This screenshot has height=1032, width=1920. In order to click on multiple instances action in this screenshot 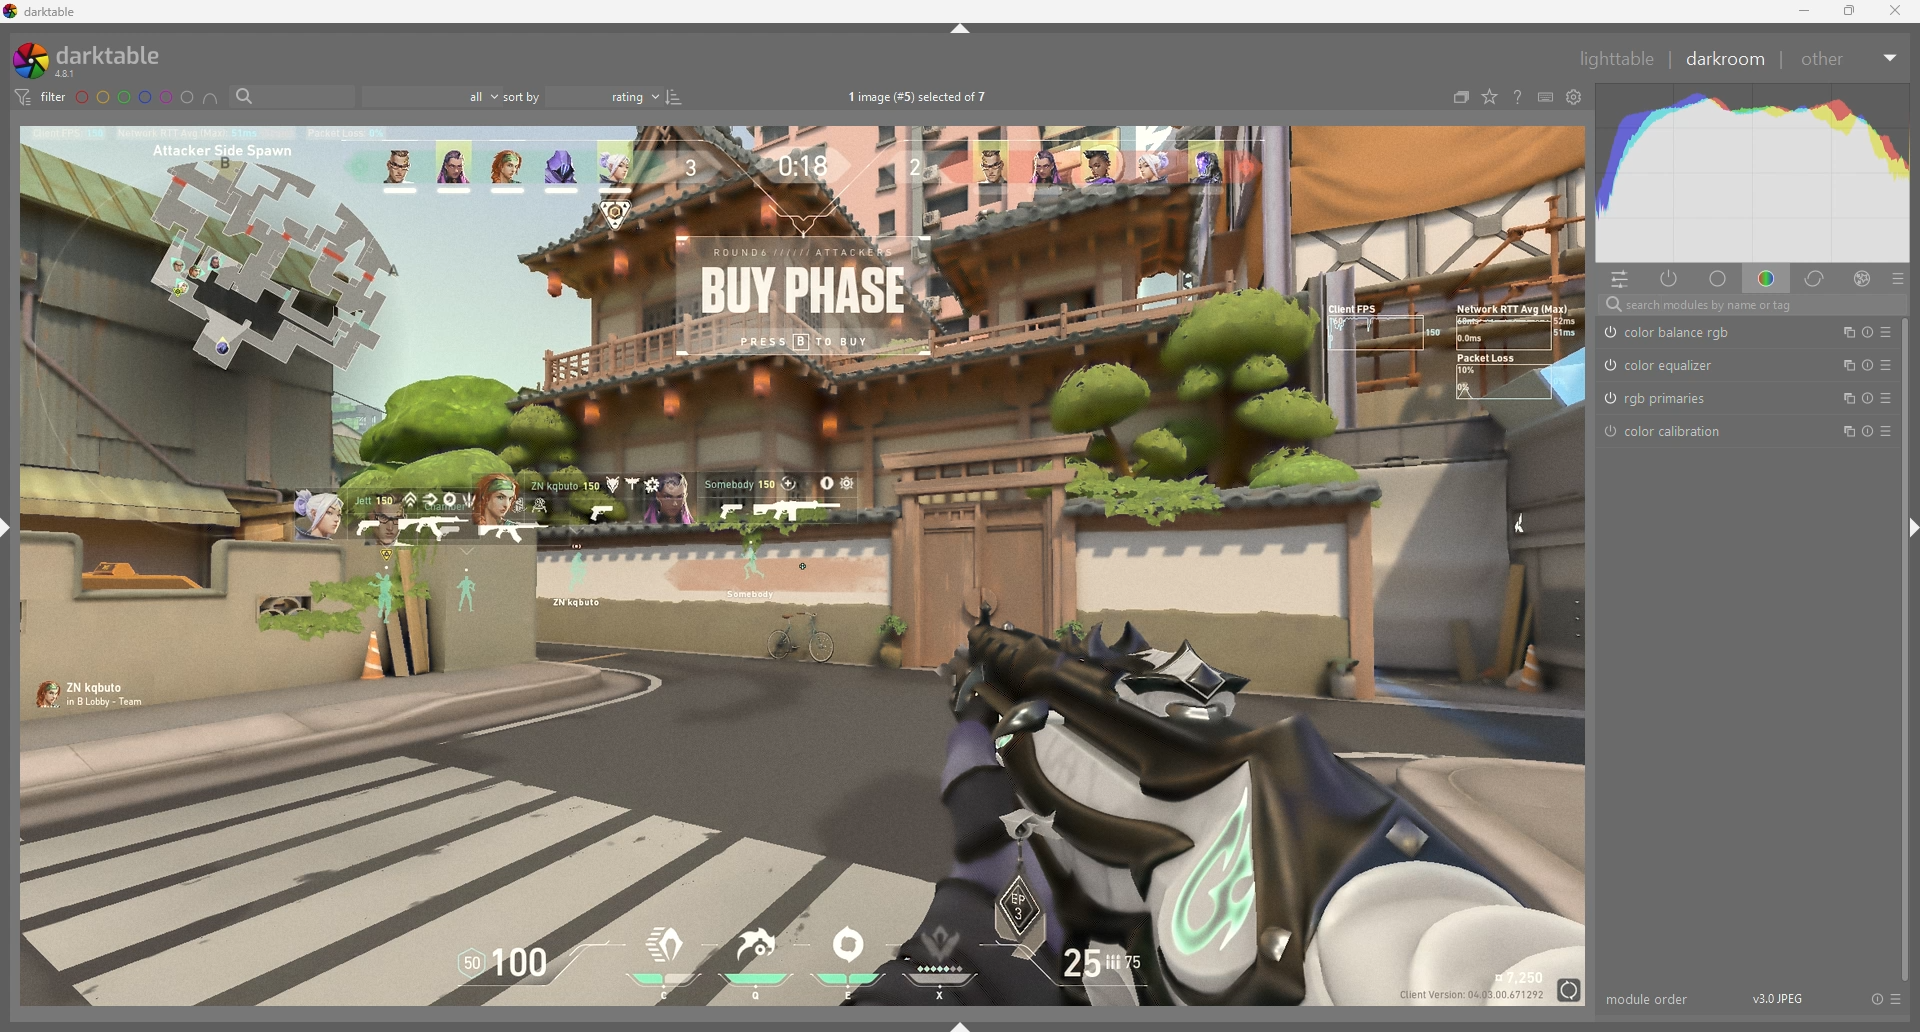, I will do `click(1844, 399)`.